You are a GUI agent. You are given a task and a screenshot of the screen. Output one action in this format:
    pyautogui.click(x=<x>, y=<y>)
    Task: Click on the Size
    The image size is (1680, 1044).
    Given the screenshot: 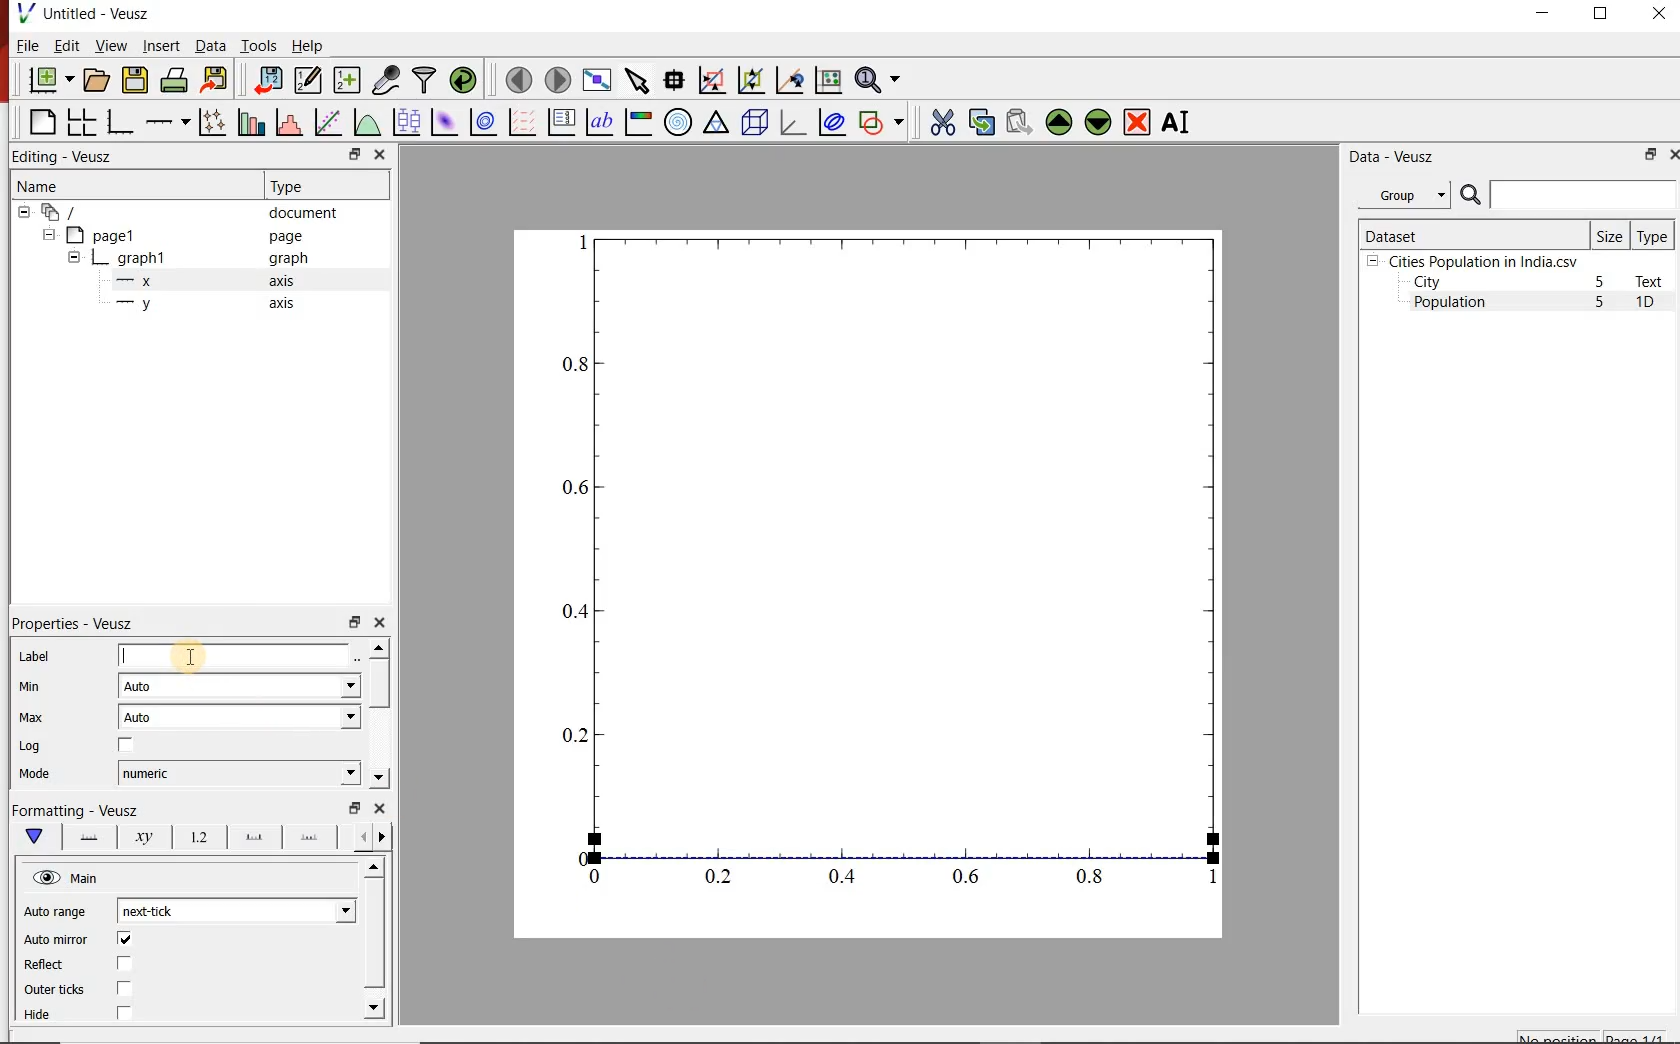 What is the action you would take?
    pyautogui.click(x=1610, y=235)
    